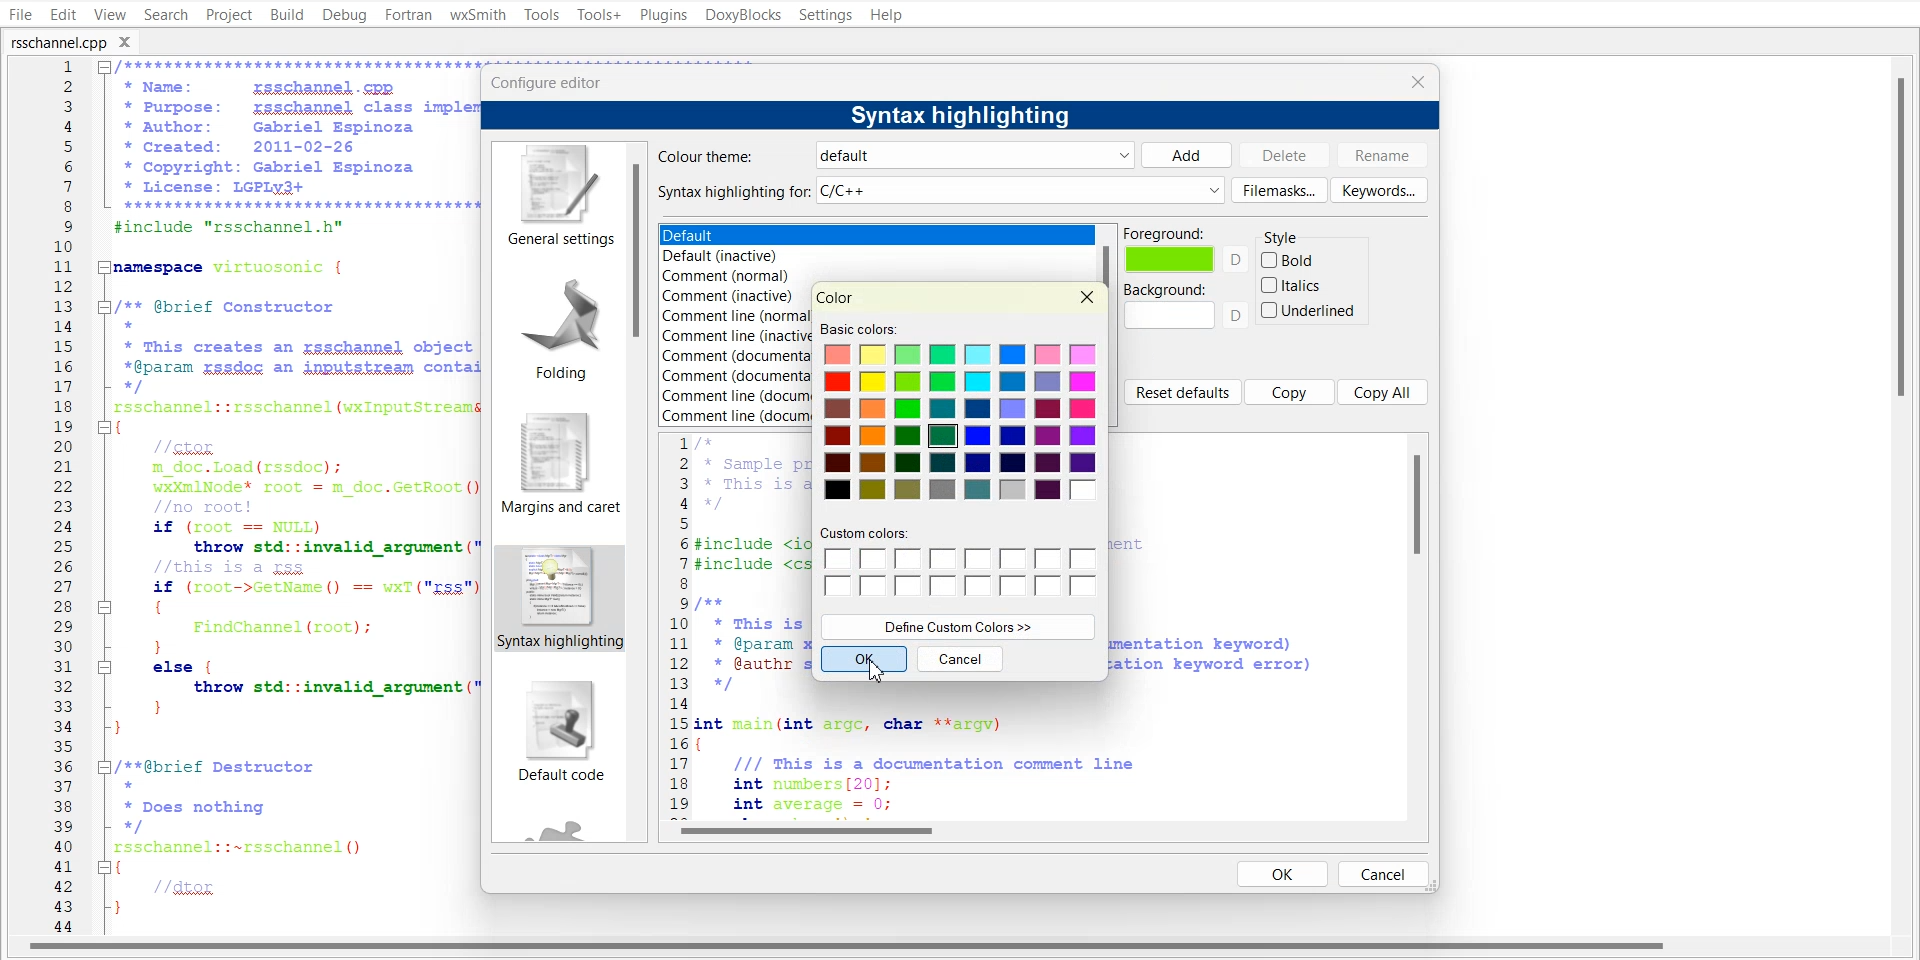 This screenshot has height=960, width=1920. What do you see at coordinates (1045, 830) in the screenshot?
I see `Horizontal scroll bar` at bounding box center [1045, 830].